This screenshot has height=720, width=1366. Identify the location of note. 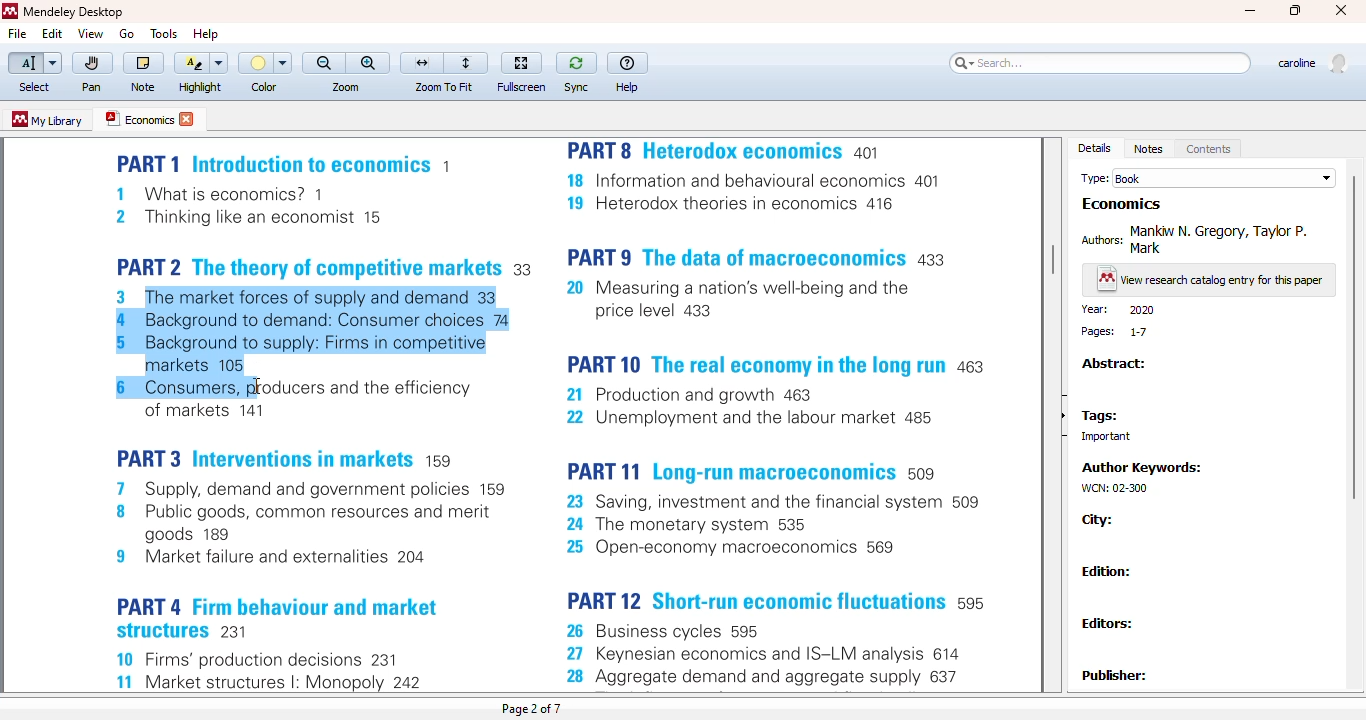
(143, 64).